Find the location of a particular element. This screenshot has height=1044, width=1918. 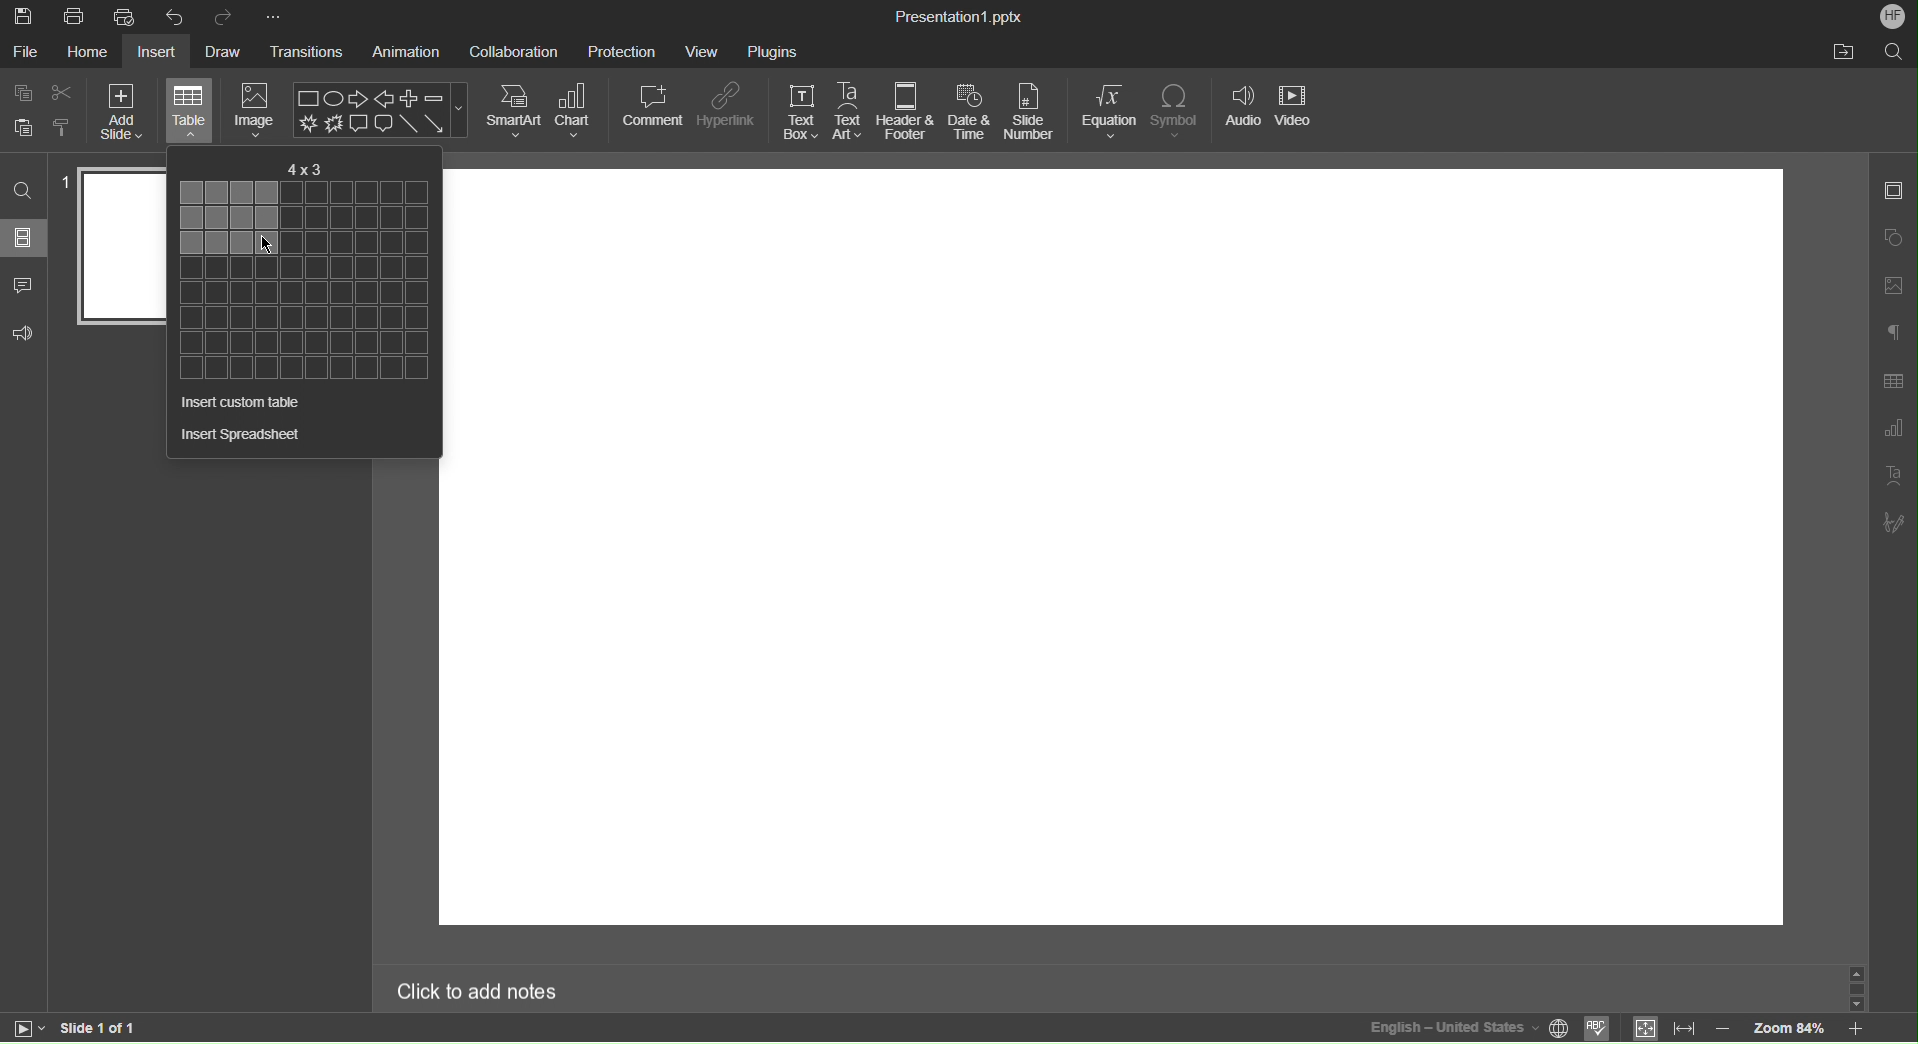

Paragraph Settings is located at coordinates (1894, 334).